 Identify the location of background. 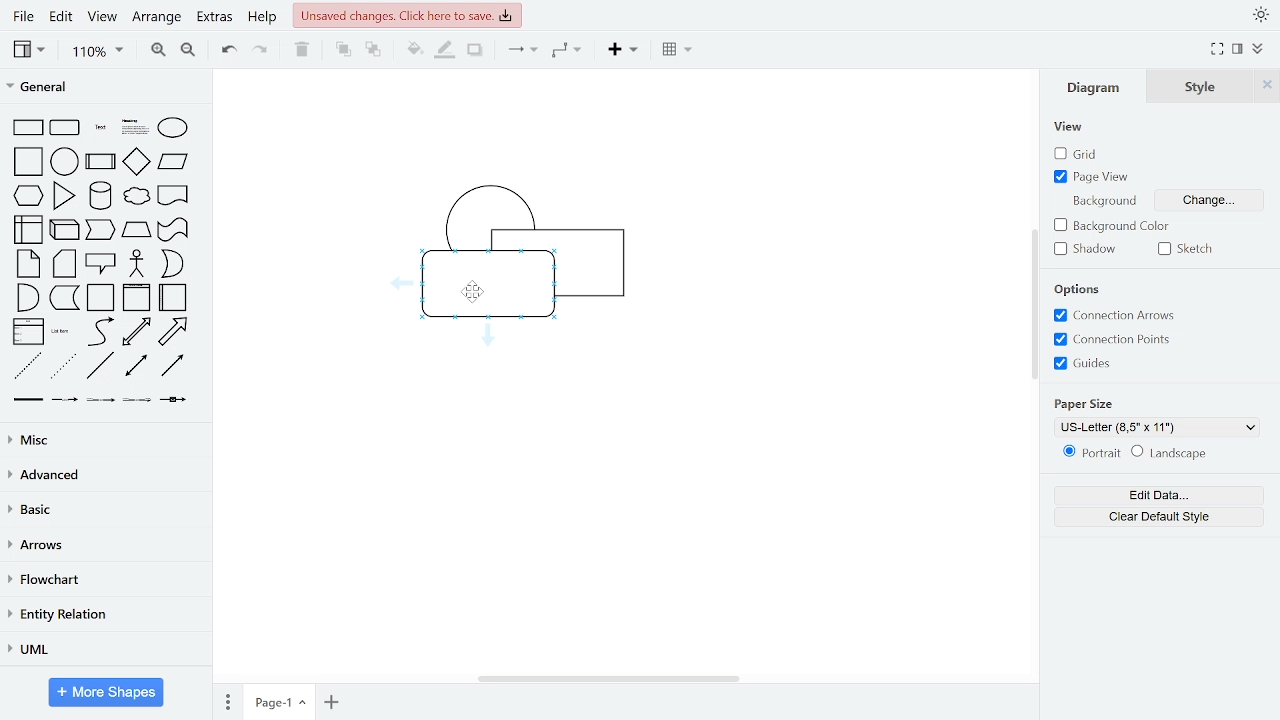
(1102, 202).